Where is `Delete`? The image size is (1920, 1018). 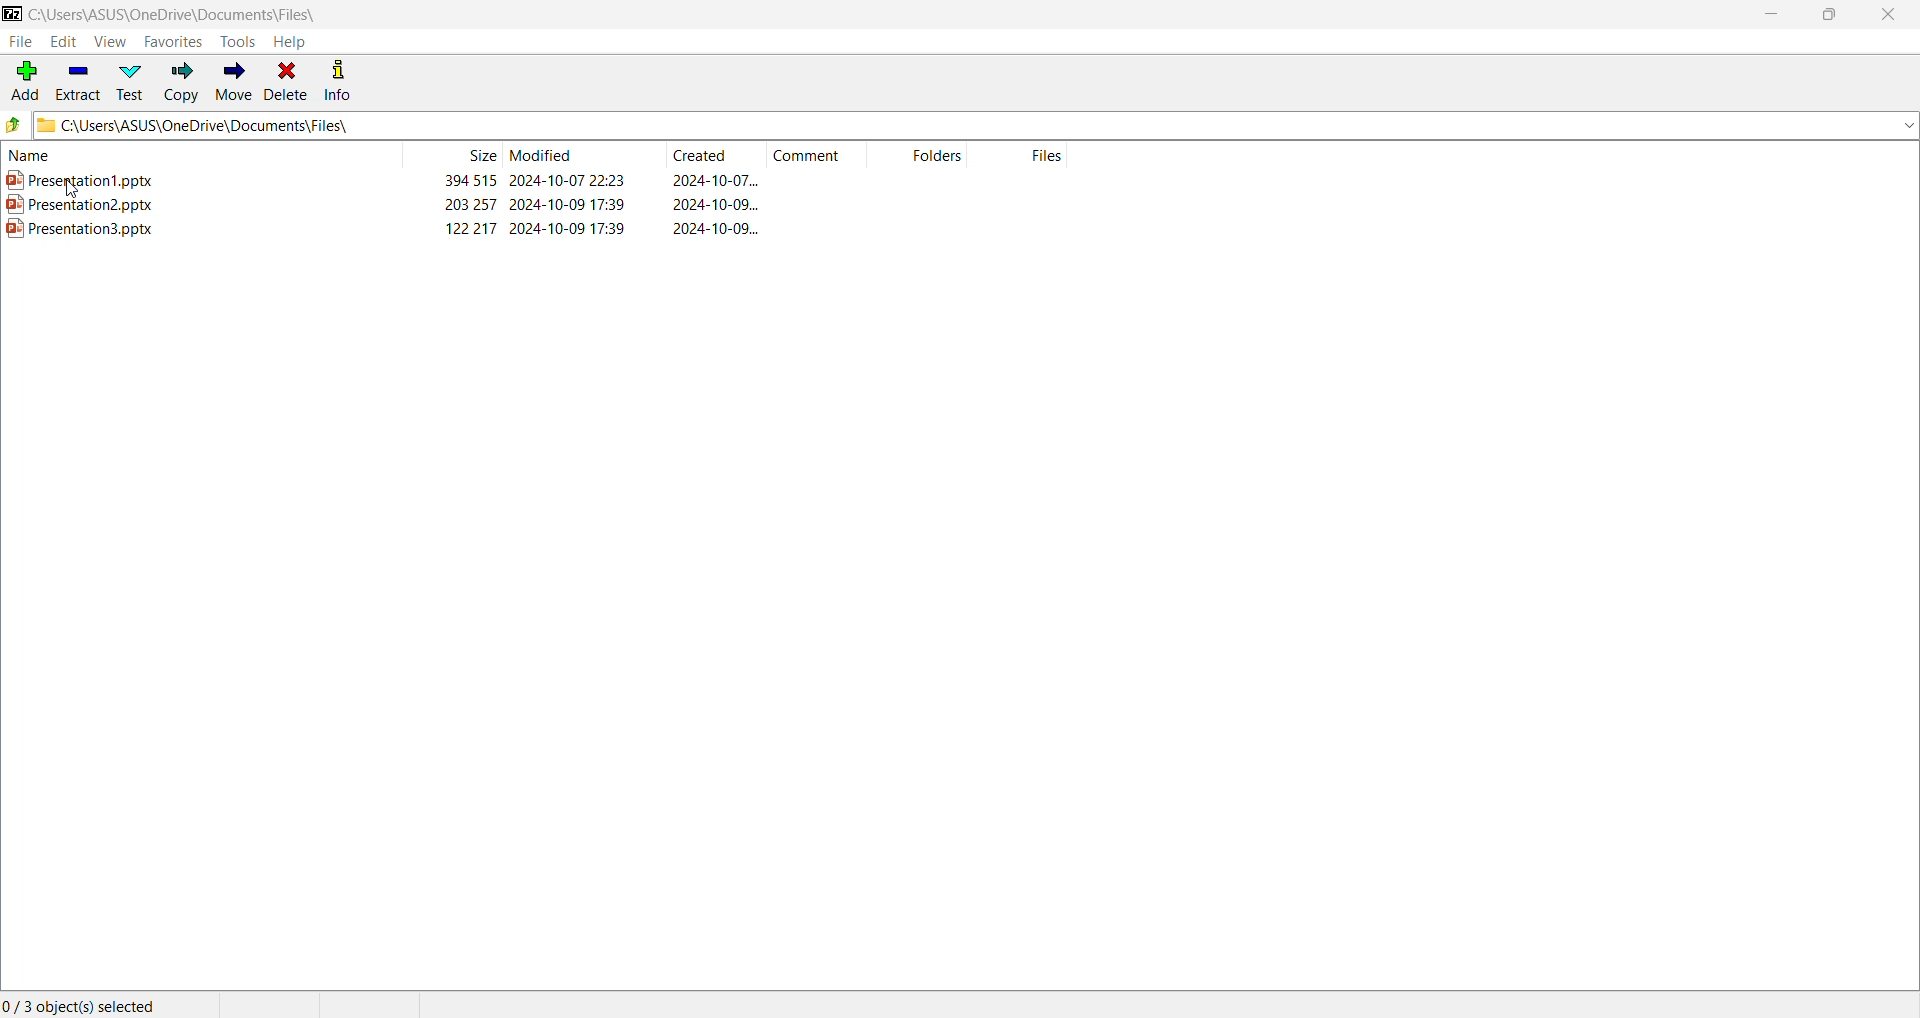
Delete is located at coordinates (287, 80).